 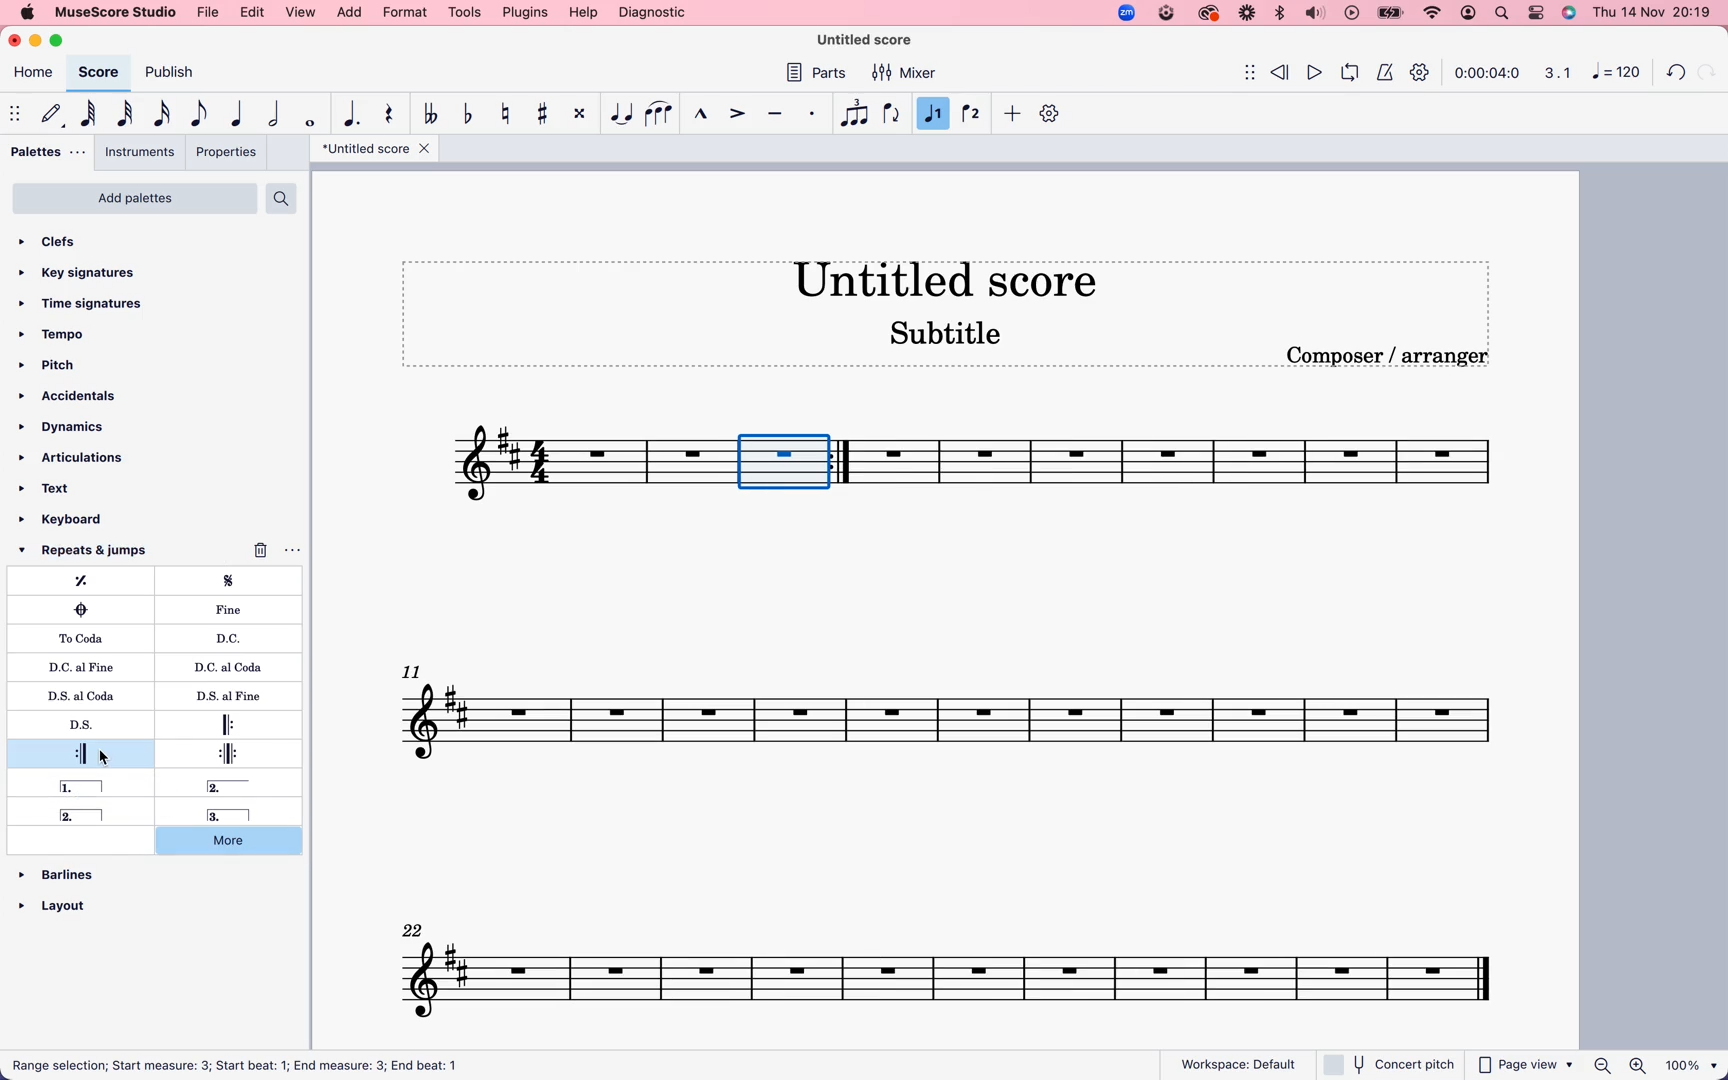 What do you see at coordinates (89, 815) in the screenshot?
I see `seconda volta` at bounding box center [89, 815].